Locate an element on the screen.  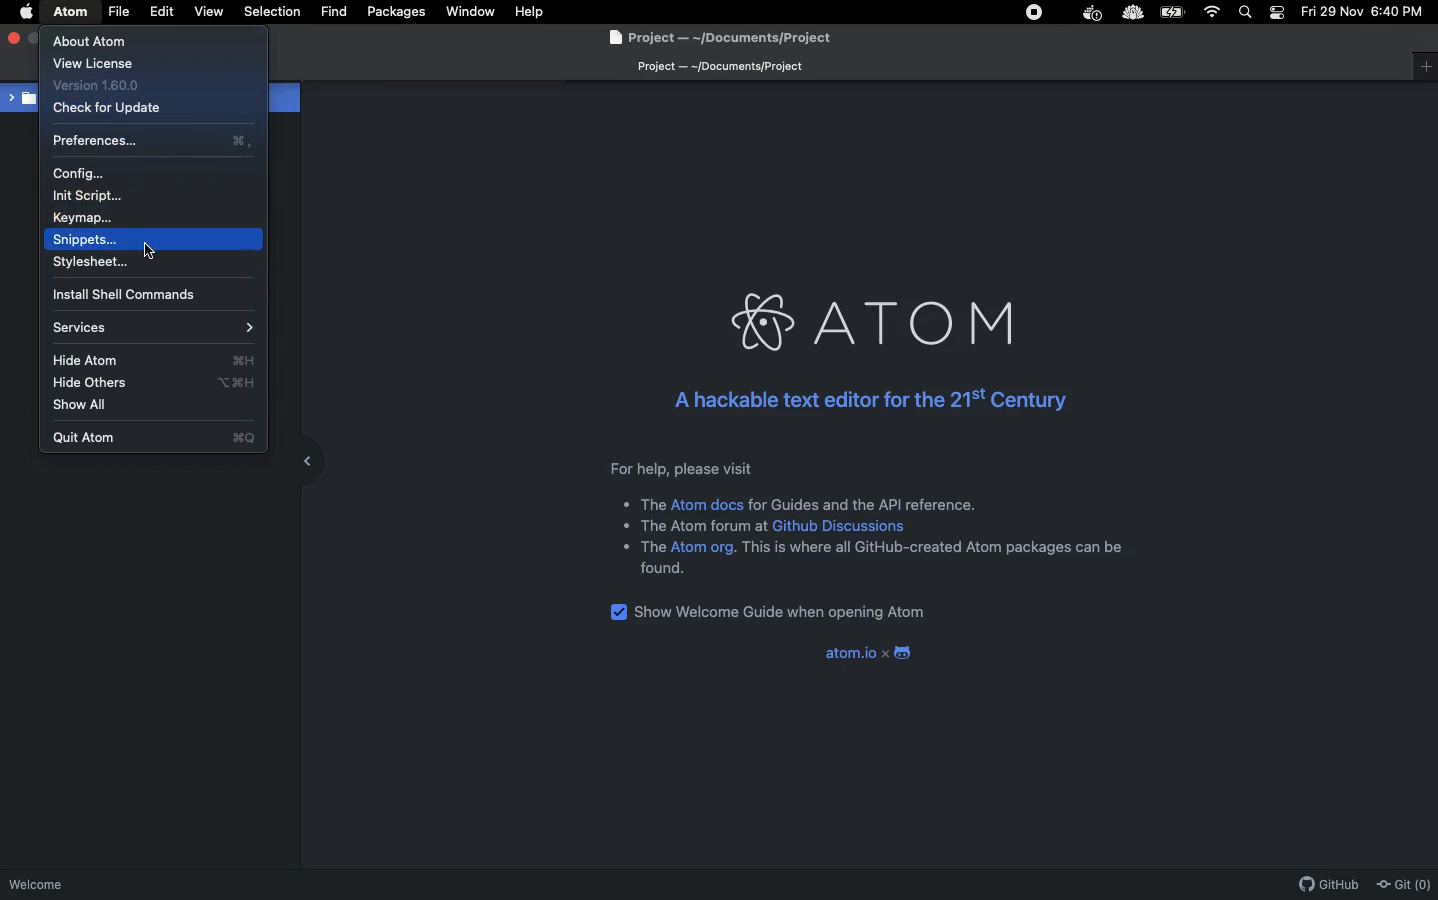
Hide others is located at coordinates (153, 381).